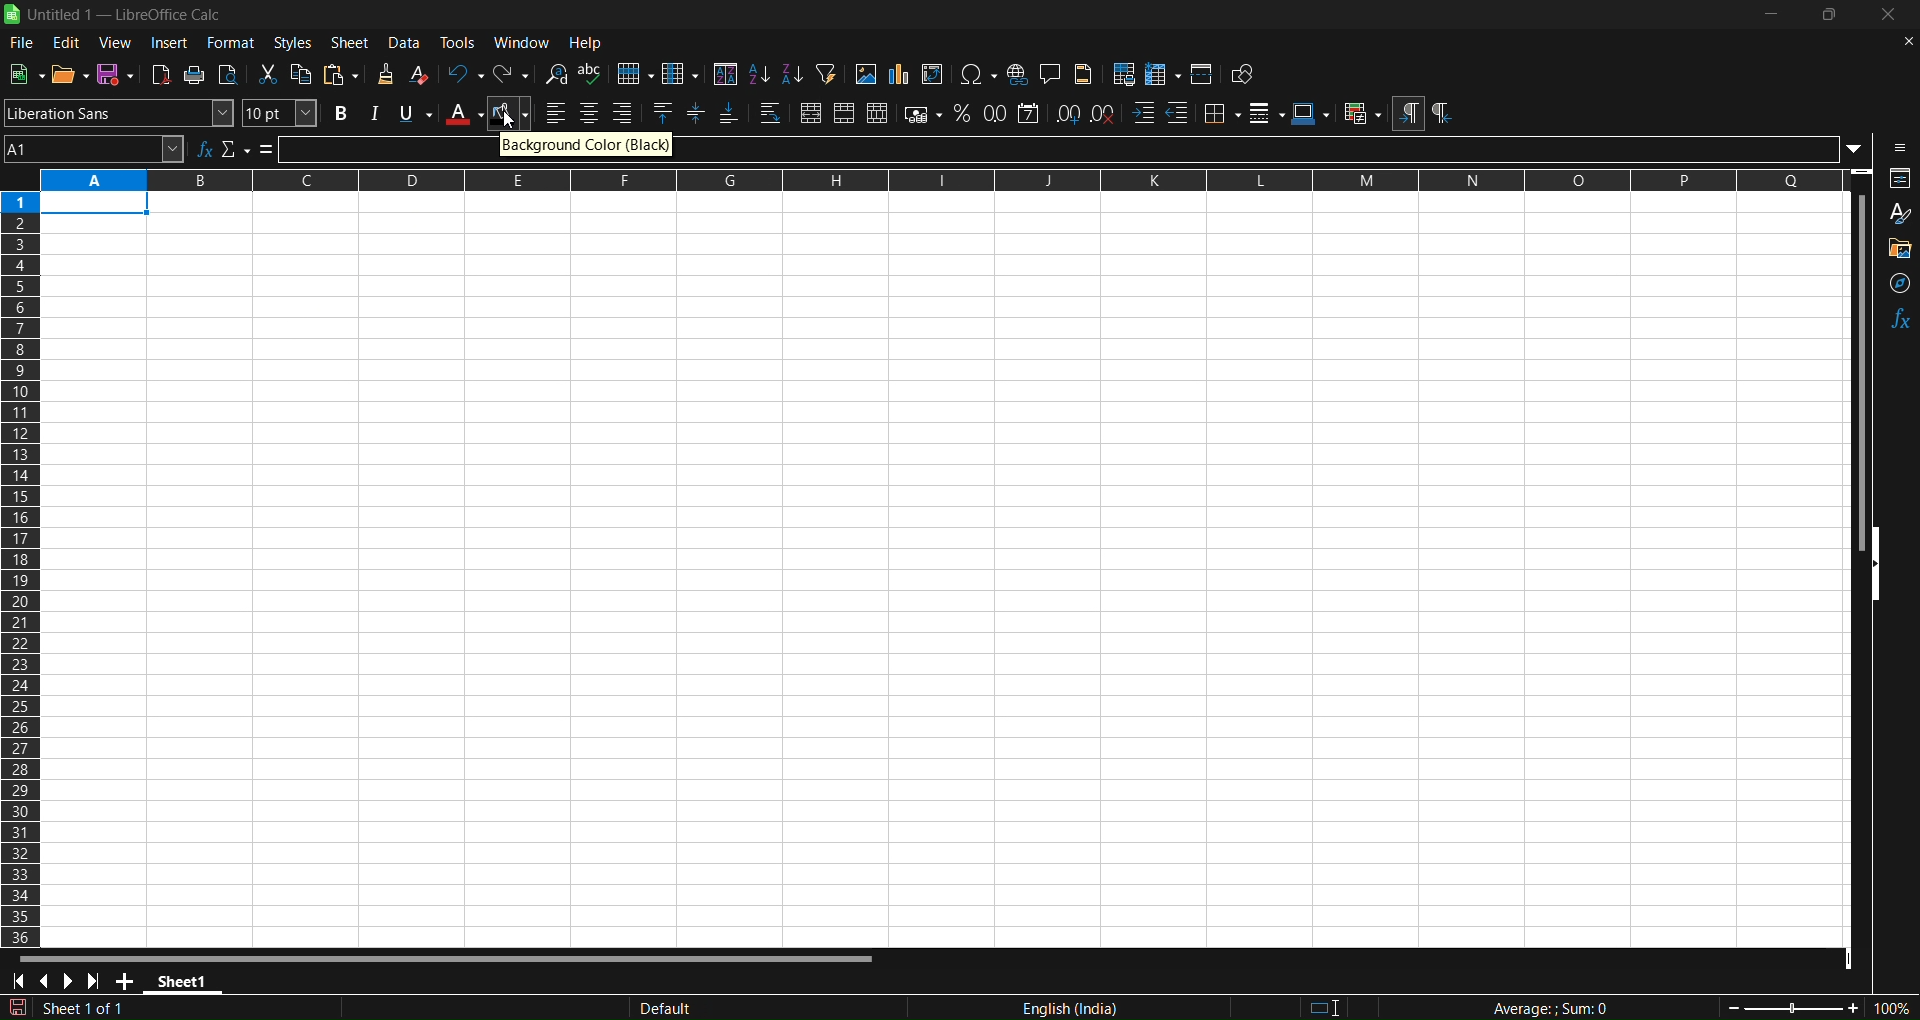 The image size is (1920, 1020). What do you see at coordinates (237, 149) in the screenshot?
I see `select function` at bounding box center [237, 149].